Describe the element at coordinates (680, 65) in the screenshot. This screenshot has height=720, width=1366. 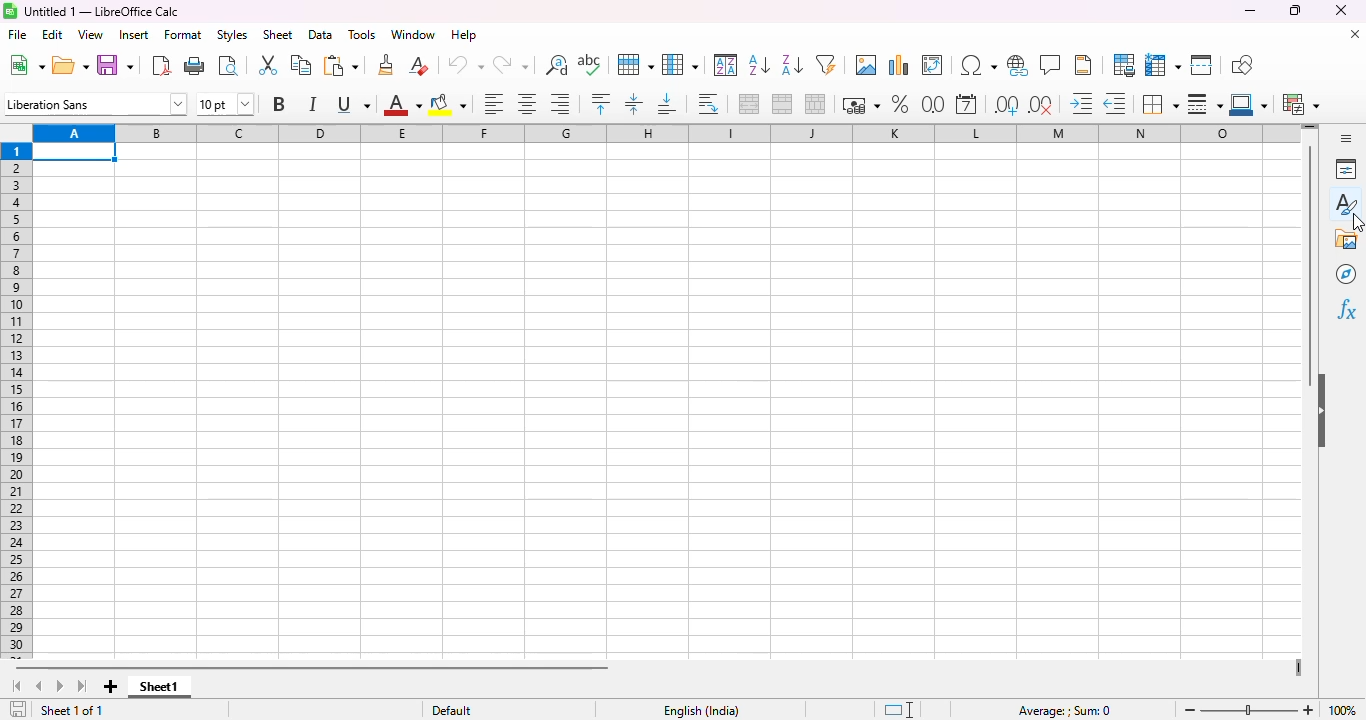
I see `column` at that location.